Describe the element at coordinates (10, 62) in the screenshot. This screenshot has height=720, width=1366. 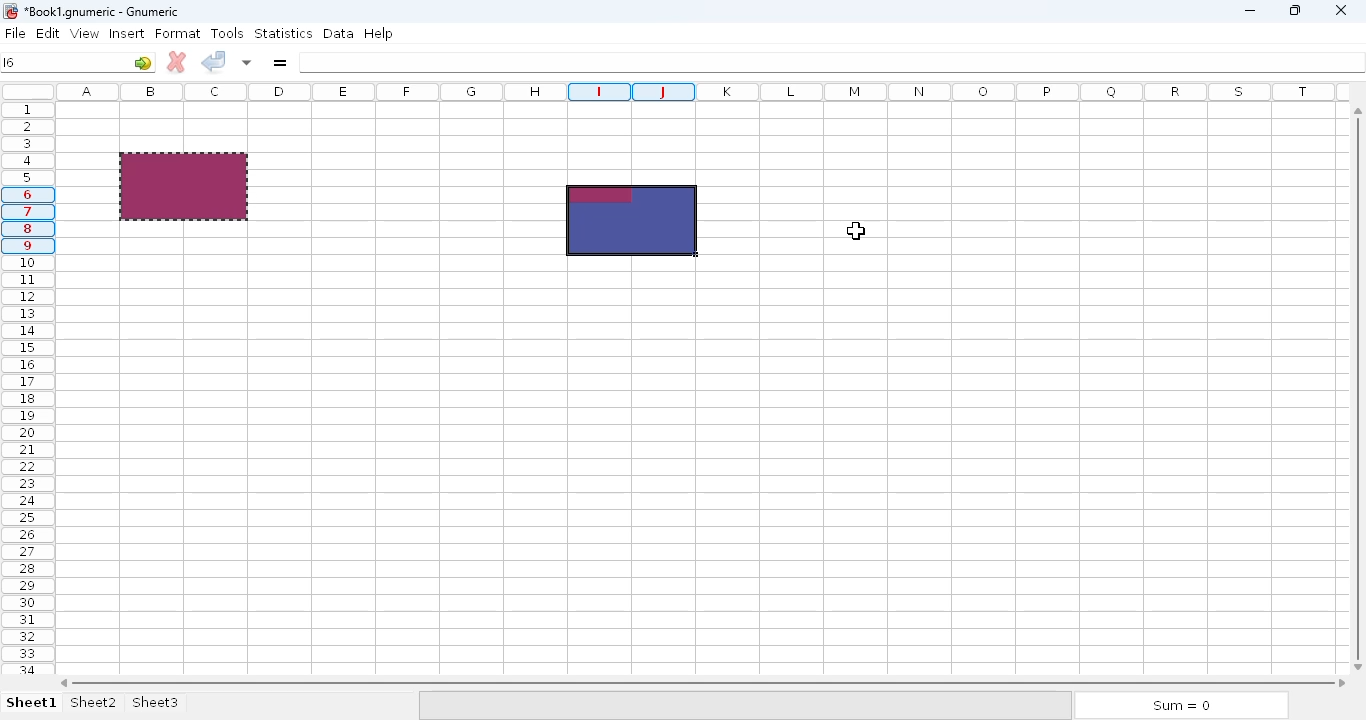
I see `I6` at that location.